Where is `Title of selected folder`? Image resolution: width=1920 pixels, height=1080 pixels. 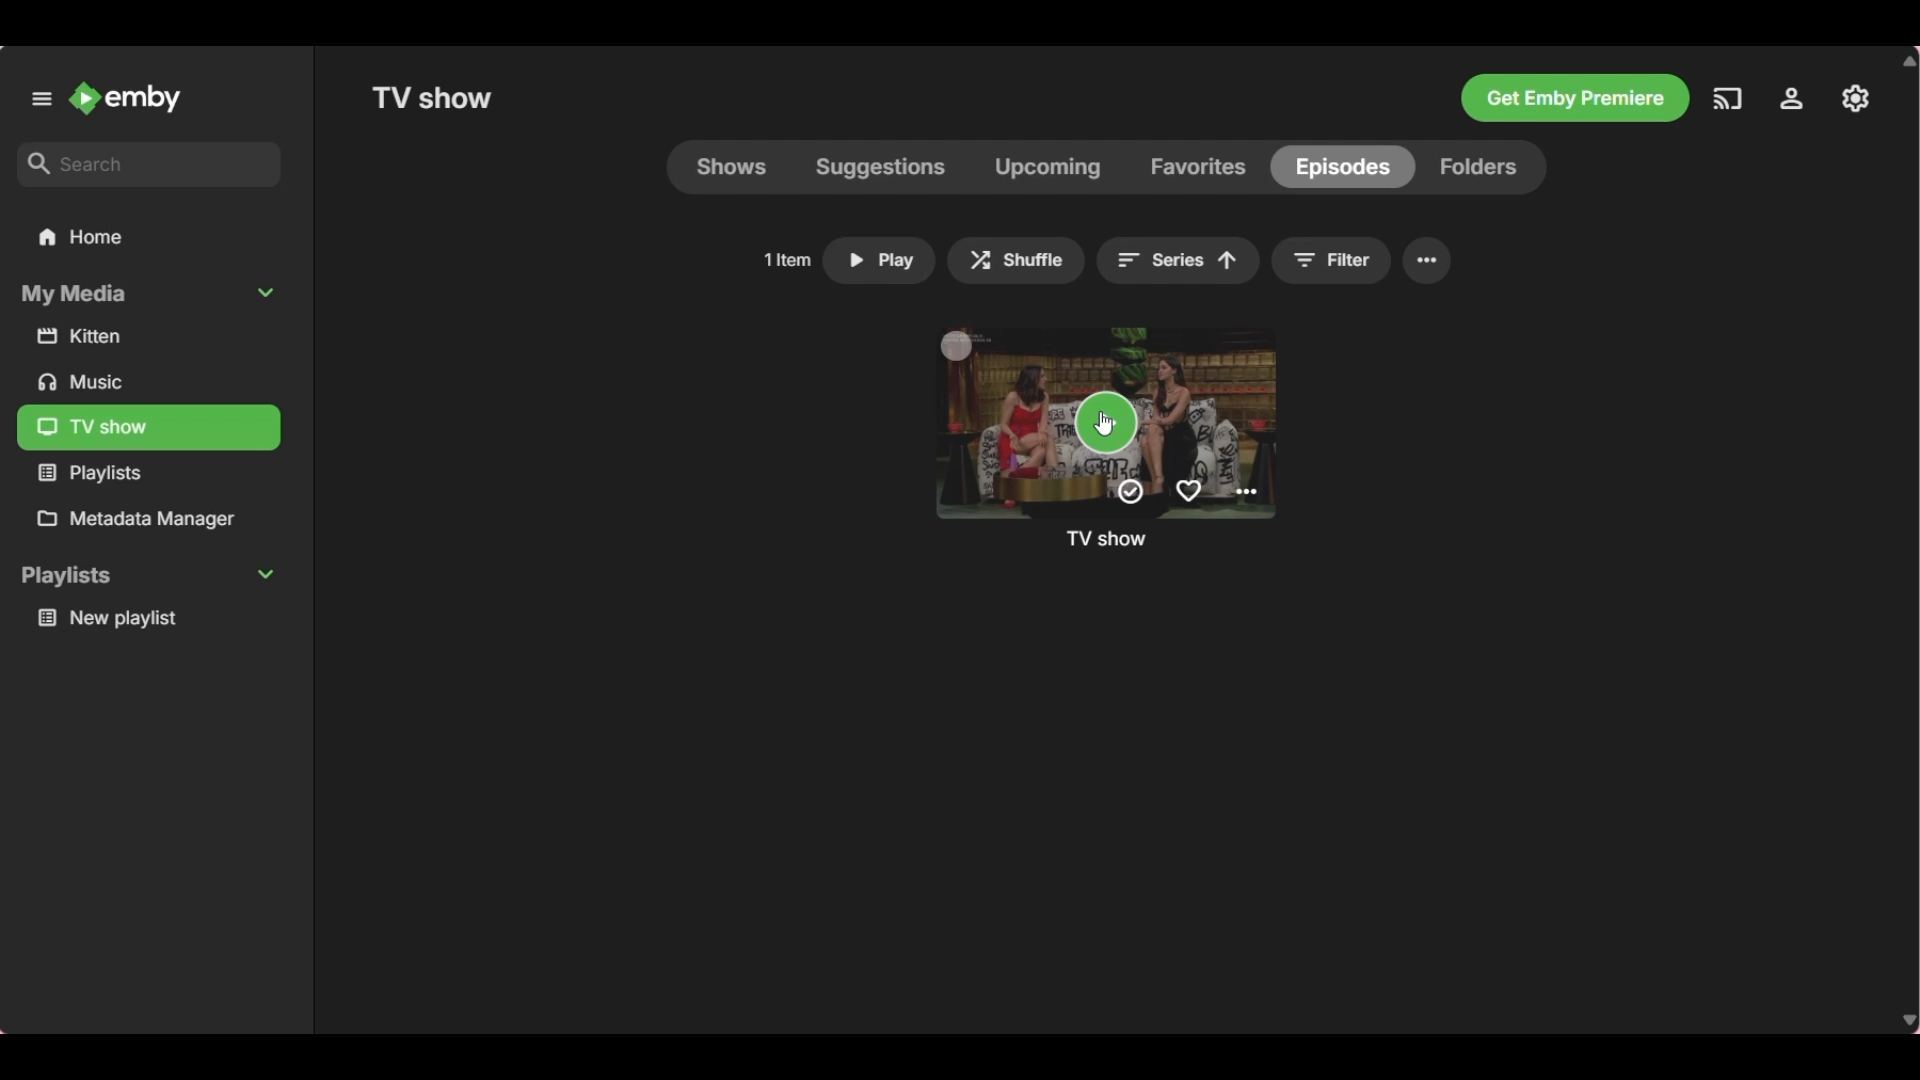 Title of selected folder is located at coordinates (432, 97).